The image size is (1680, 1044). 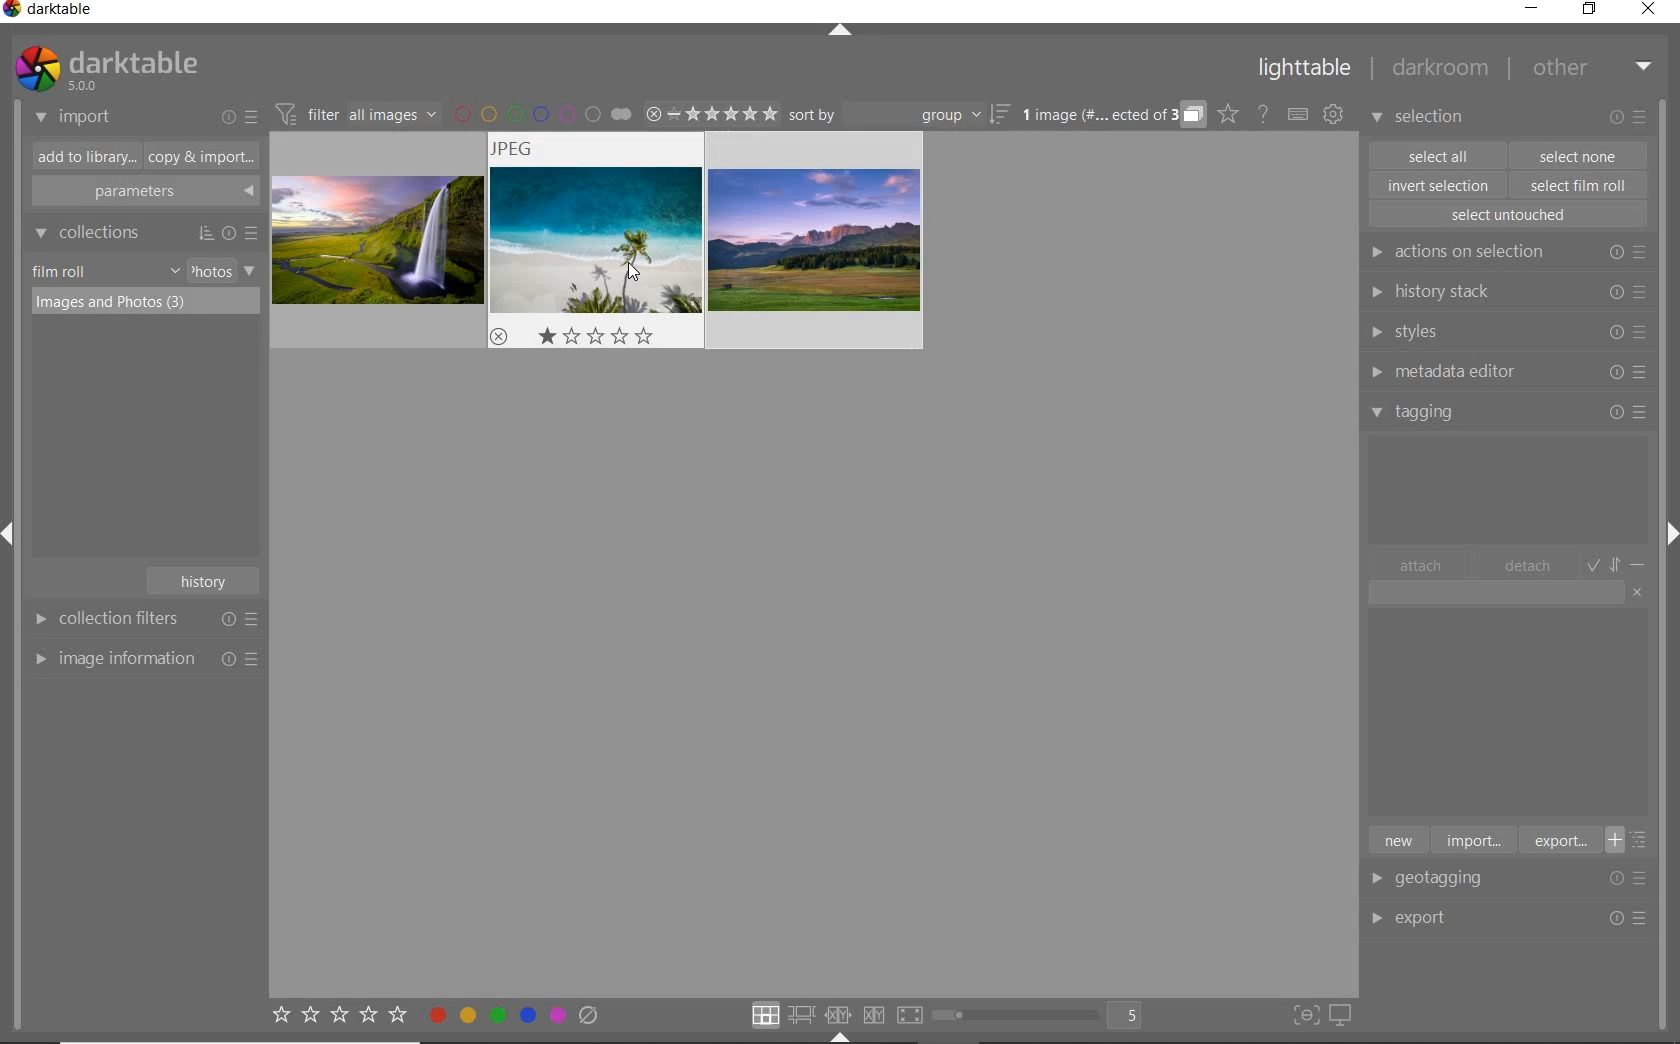 I want to click on filter images based on their module order, so click(x=353, y=112).